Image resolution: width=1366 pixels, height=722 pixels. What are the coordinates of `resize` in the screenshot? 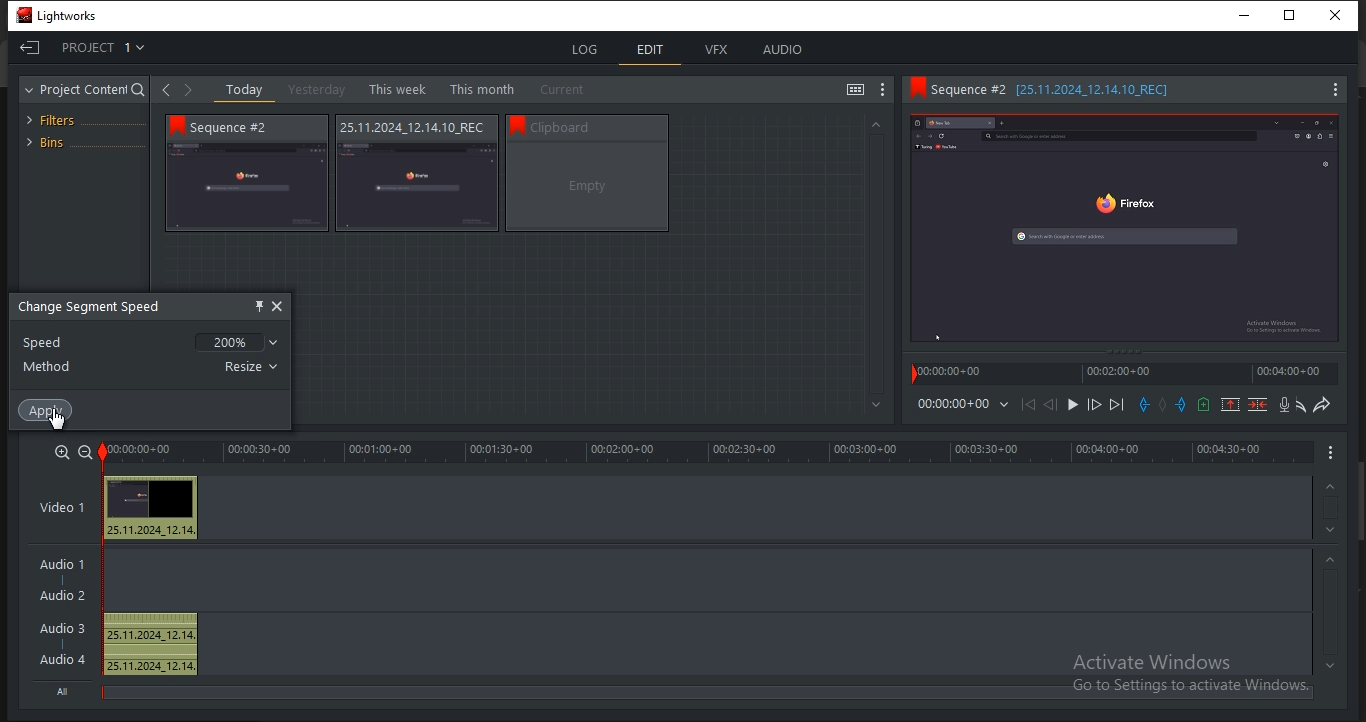 It's located at (248, 366).